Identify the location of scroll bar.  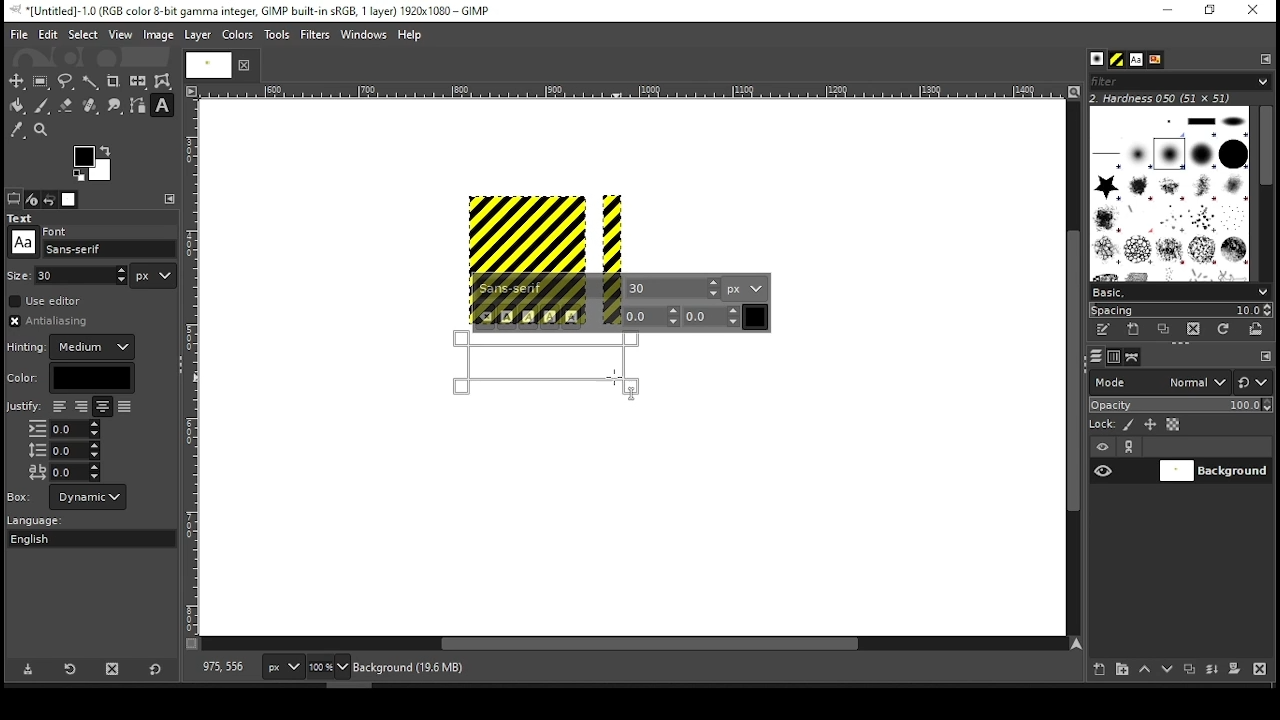
(1265, 192).